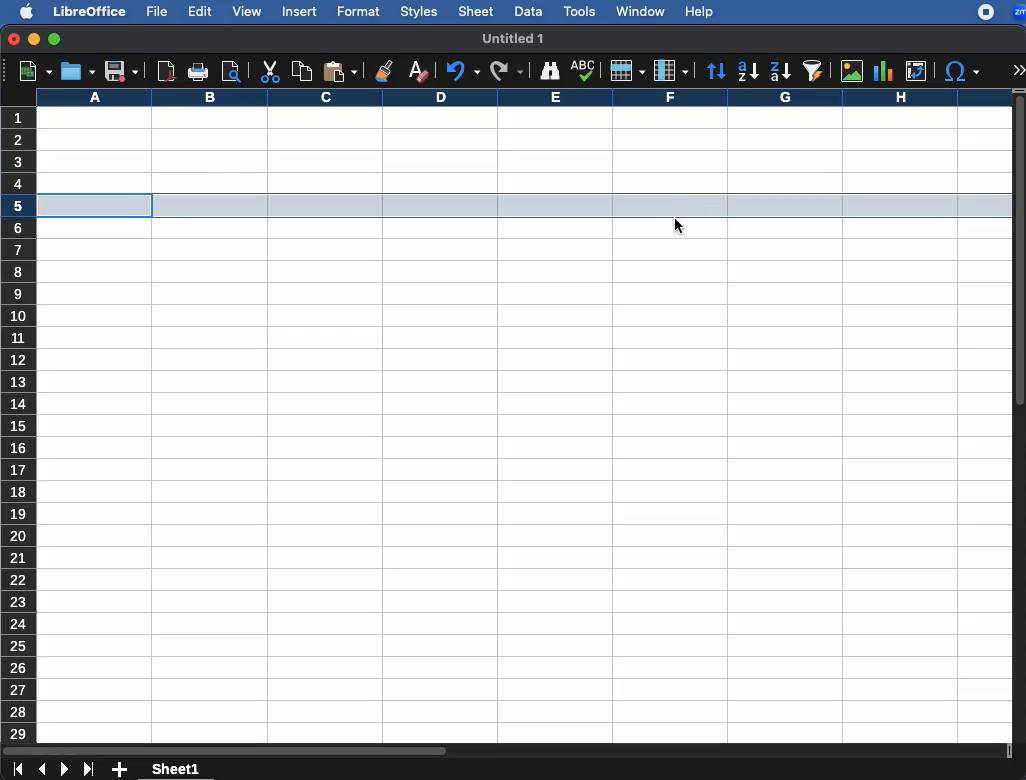 This screenshot has width=1026, height=780. What do you see at coordinates (383, 69) in the screenshot?
I see `clone formatting` at bounding box center [383, 69].